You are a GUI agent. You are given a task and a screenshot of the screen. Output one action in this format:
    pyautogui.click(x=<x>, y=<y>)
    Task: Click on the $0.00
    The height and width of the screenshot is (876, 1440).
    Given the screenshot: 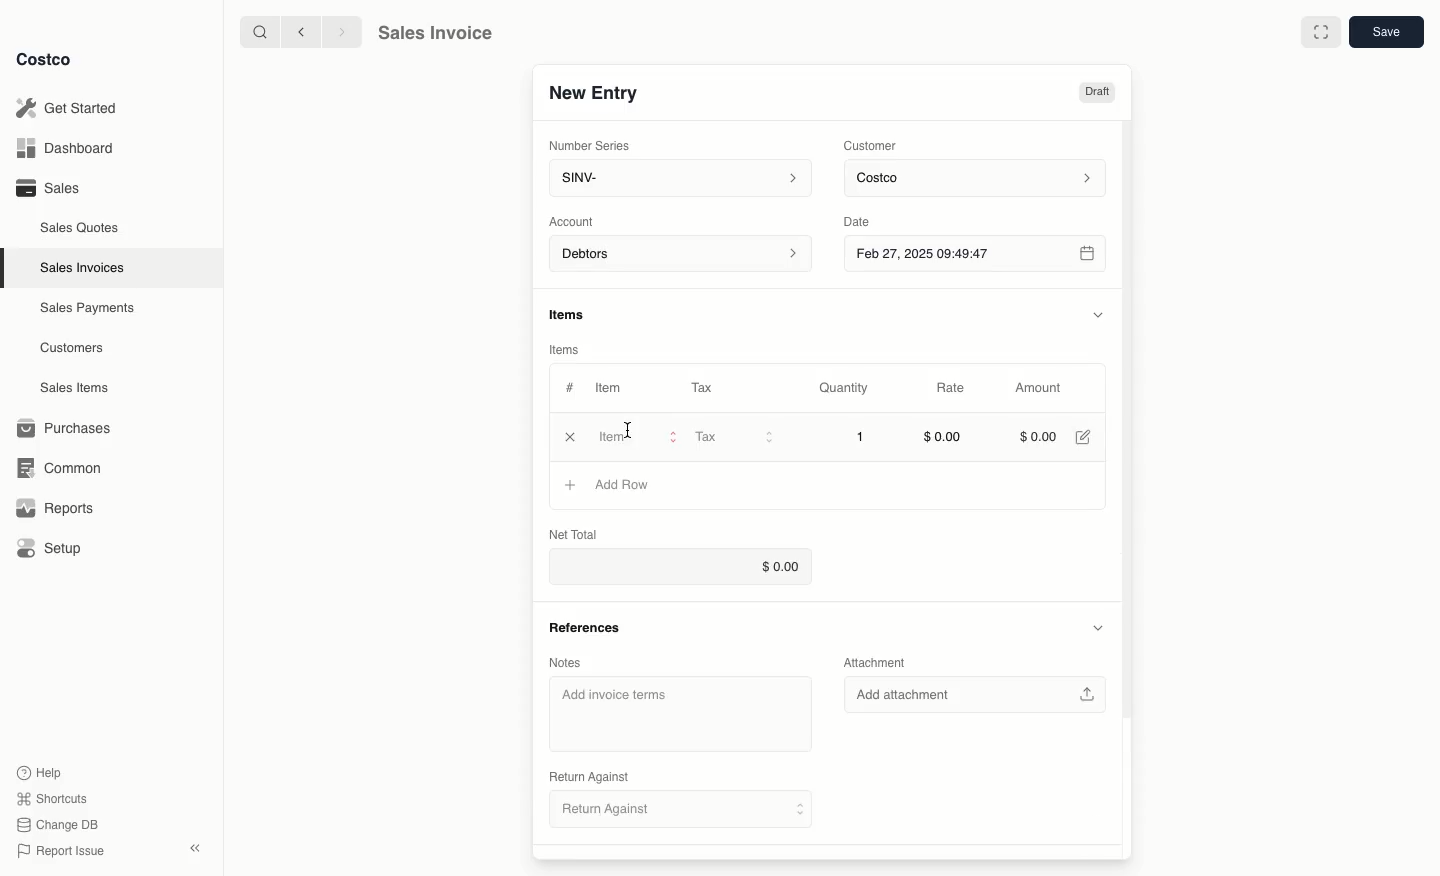 What is the action you would take?
    pyautogui.click(x=1039, y=435)
    